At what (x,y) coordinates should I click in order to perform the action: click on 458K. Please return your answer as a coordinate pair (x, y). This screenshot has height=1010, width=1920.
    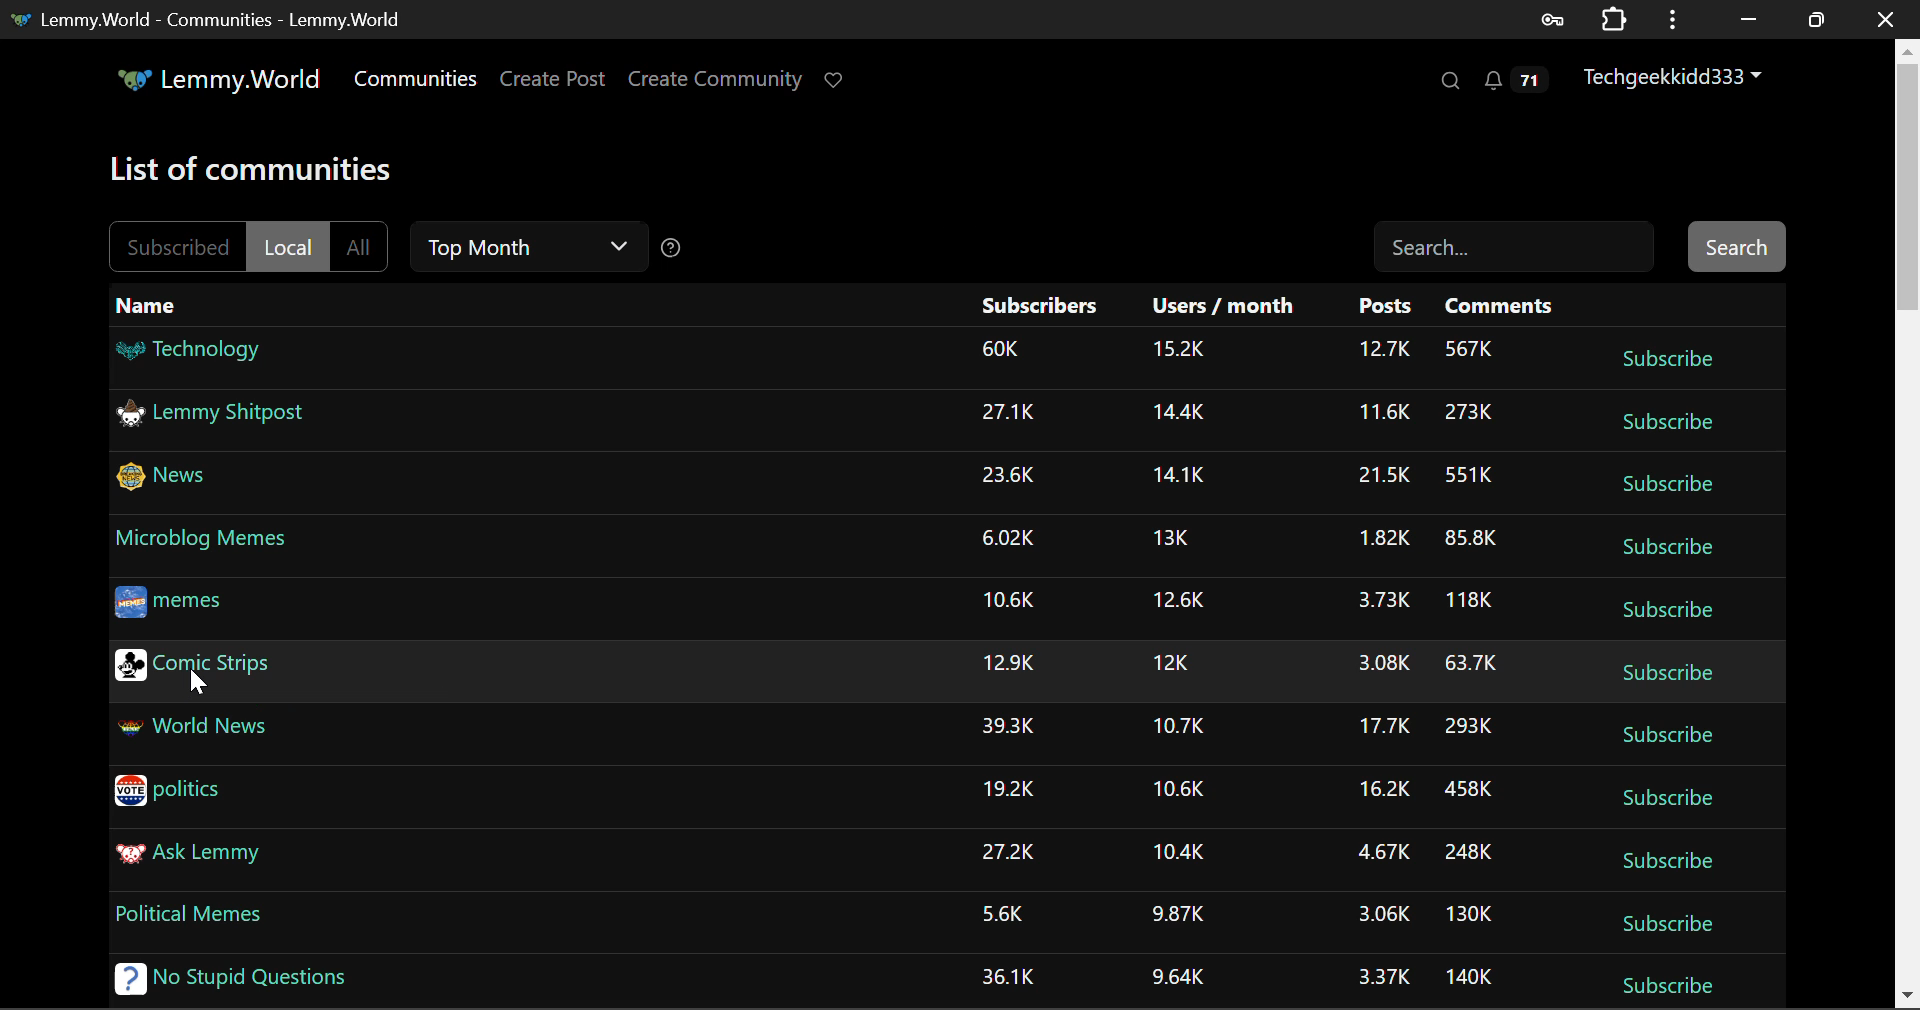
    Looking at the image, I should click on (1471, 792).